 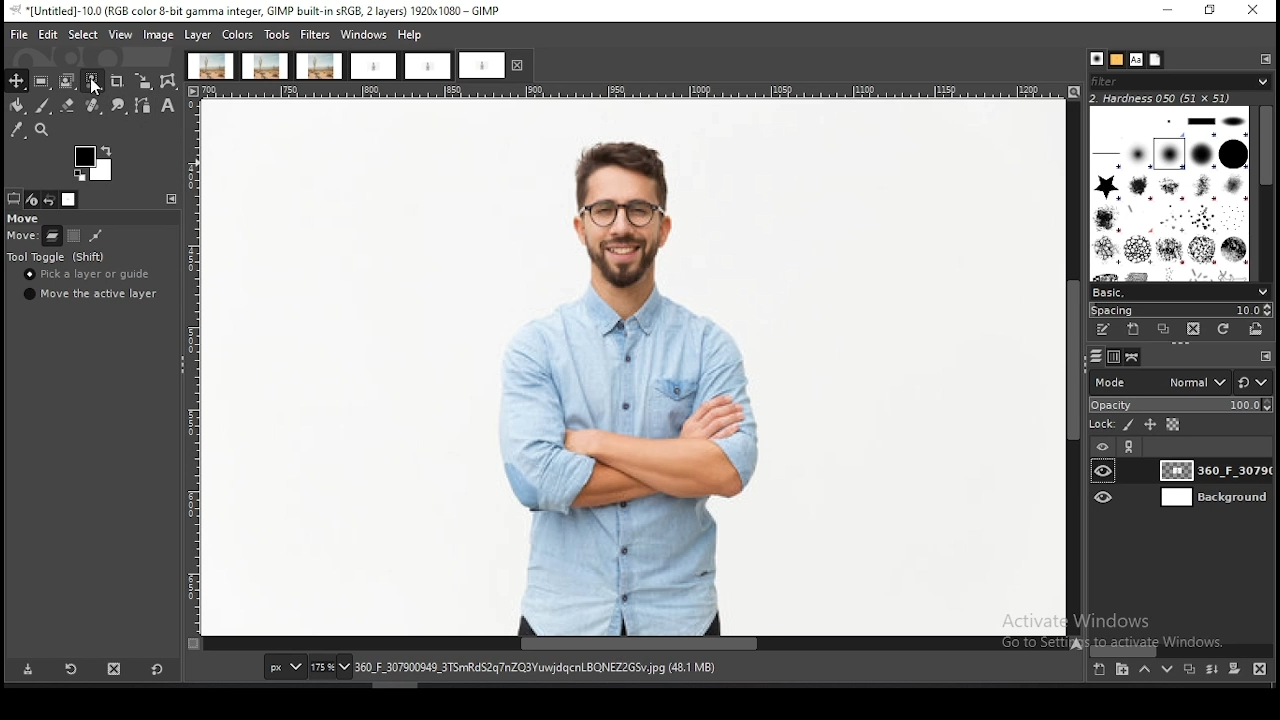 What do you see at coordinates (67, 81) in the screenshot?
I see `foreground select tool` at bounding box center [67, 81].